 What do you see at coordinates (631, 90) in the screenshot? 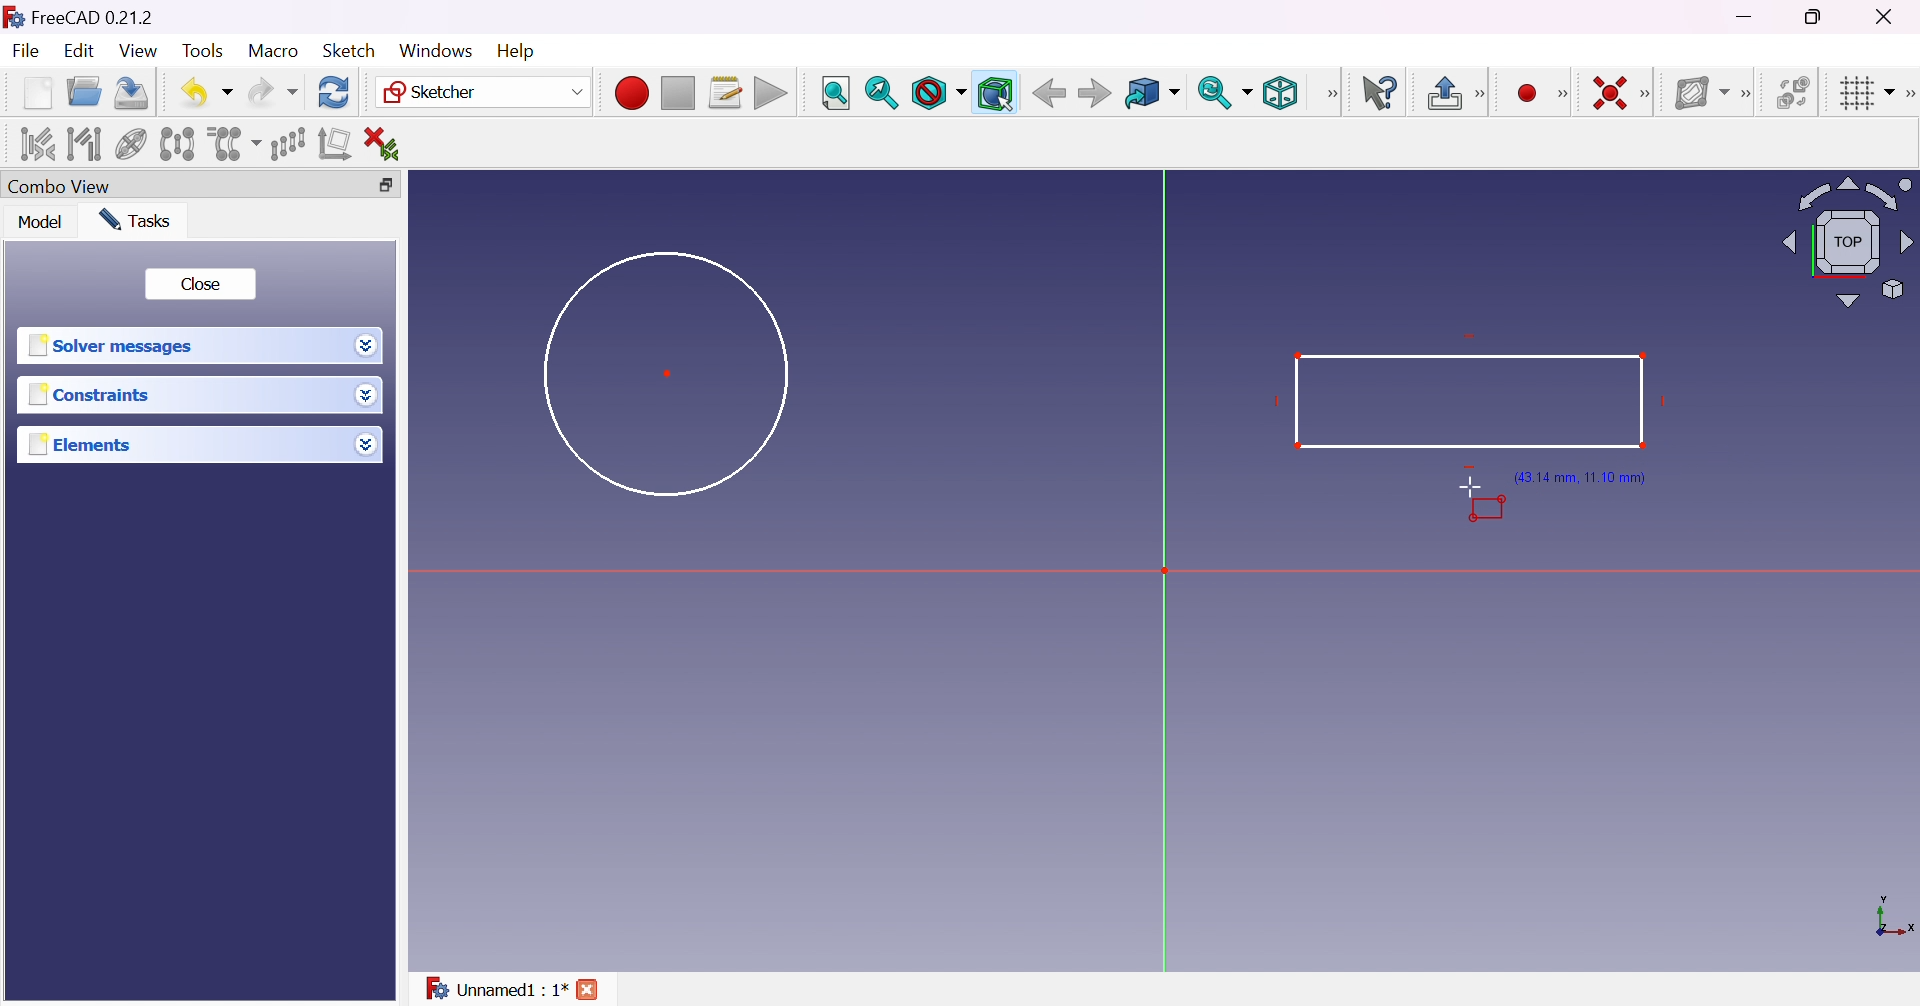
I see `Macro recording...` at bounding box center [631, 90].